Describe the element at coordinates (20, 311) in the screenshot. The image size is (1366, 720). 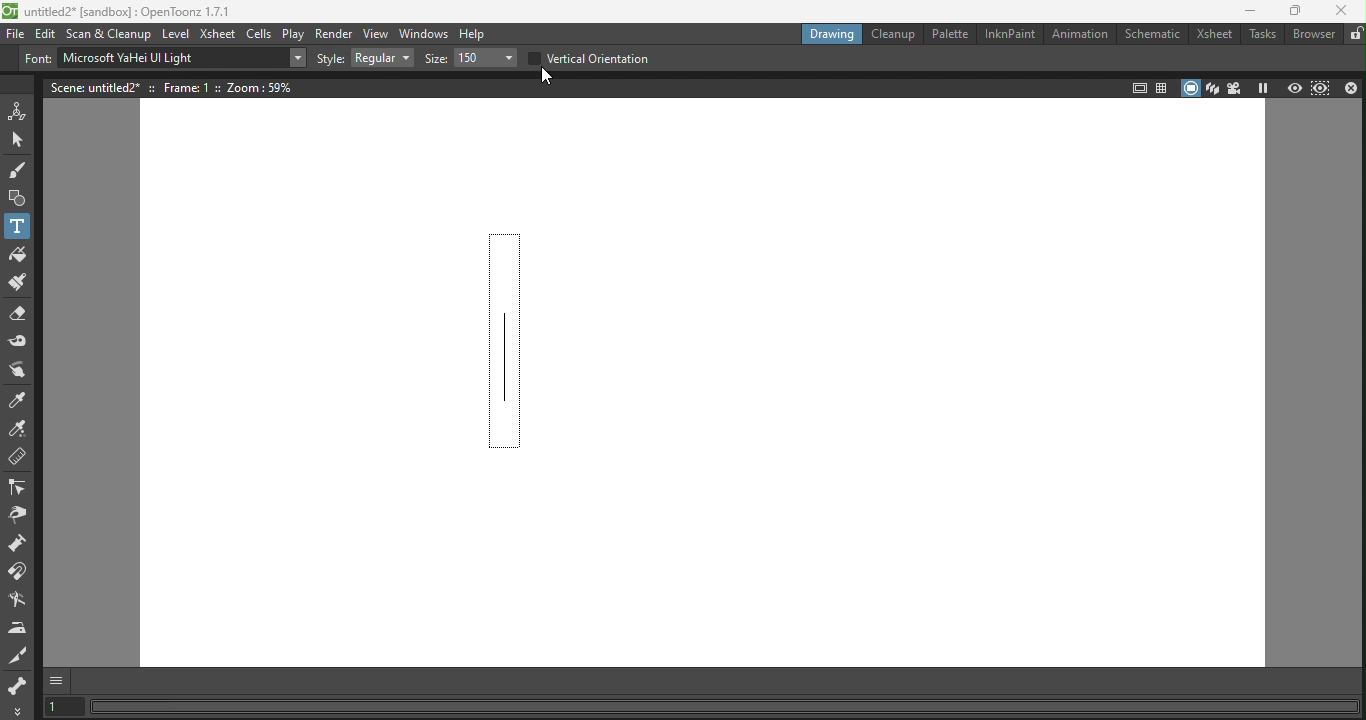
I see `Eraser tool` at that location.